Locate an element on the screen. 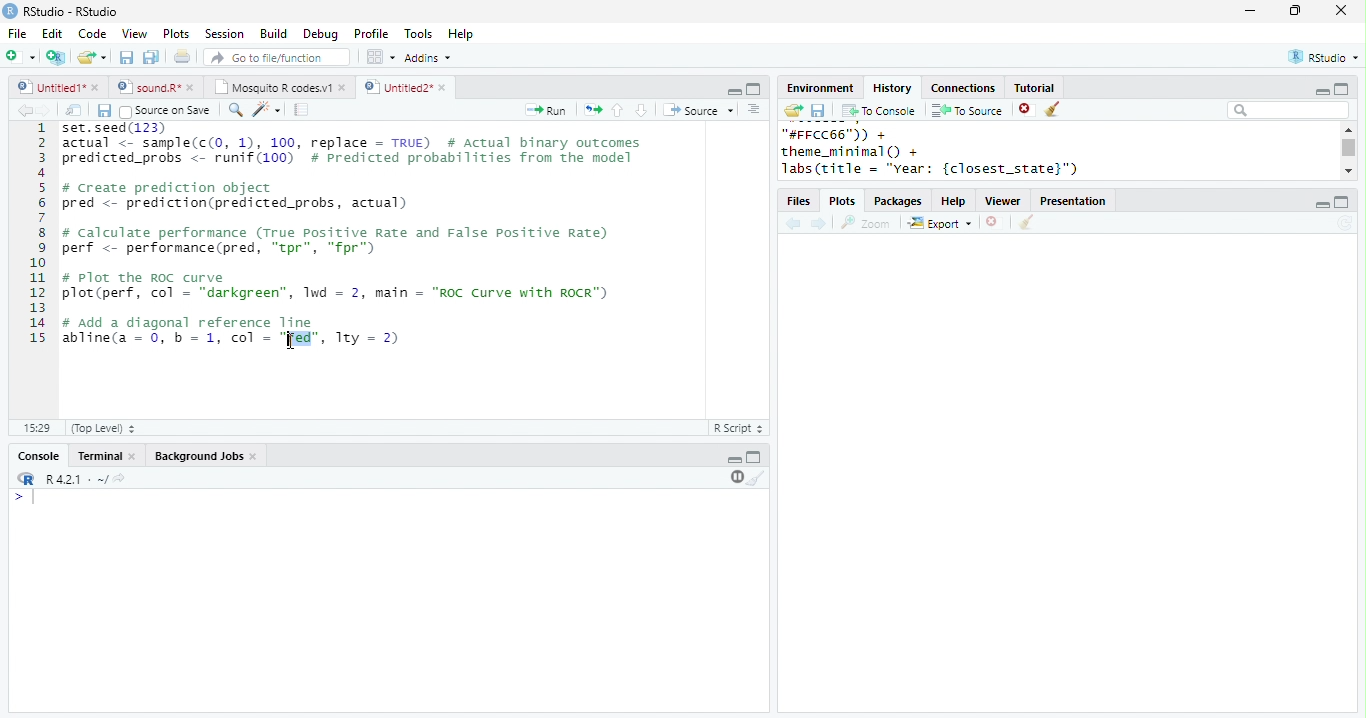 This screenshot has height=718, width=1366. run is located at coordinates (545, 110).